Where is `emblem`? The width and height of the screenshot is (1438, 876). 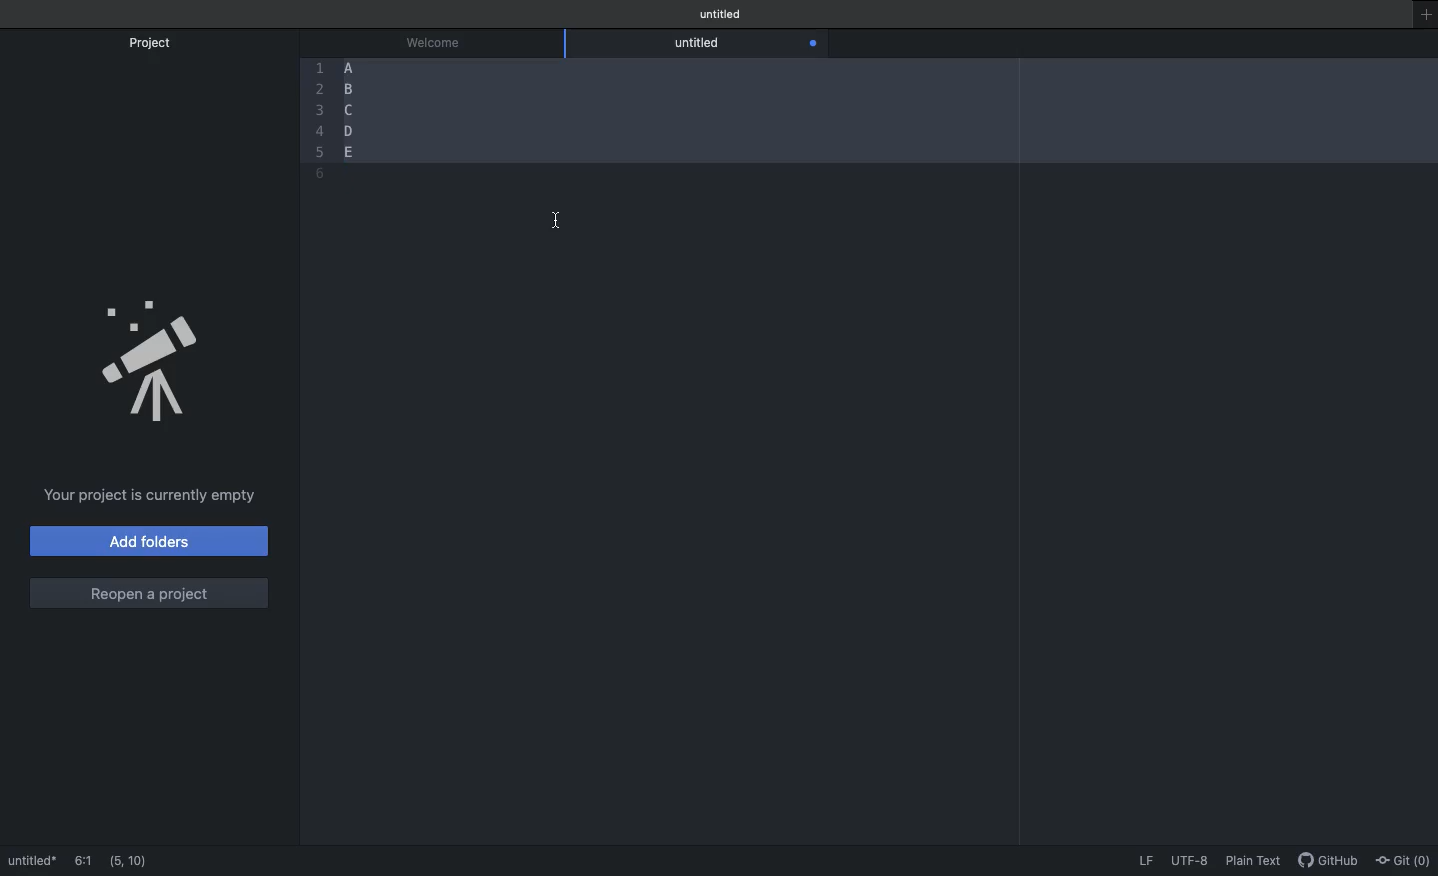
emblem is located at coordinates (159, 365).